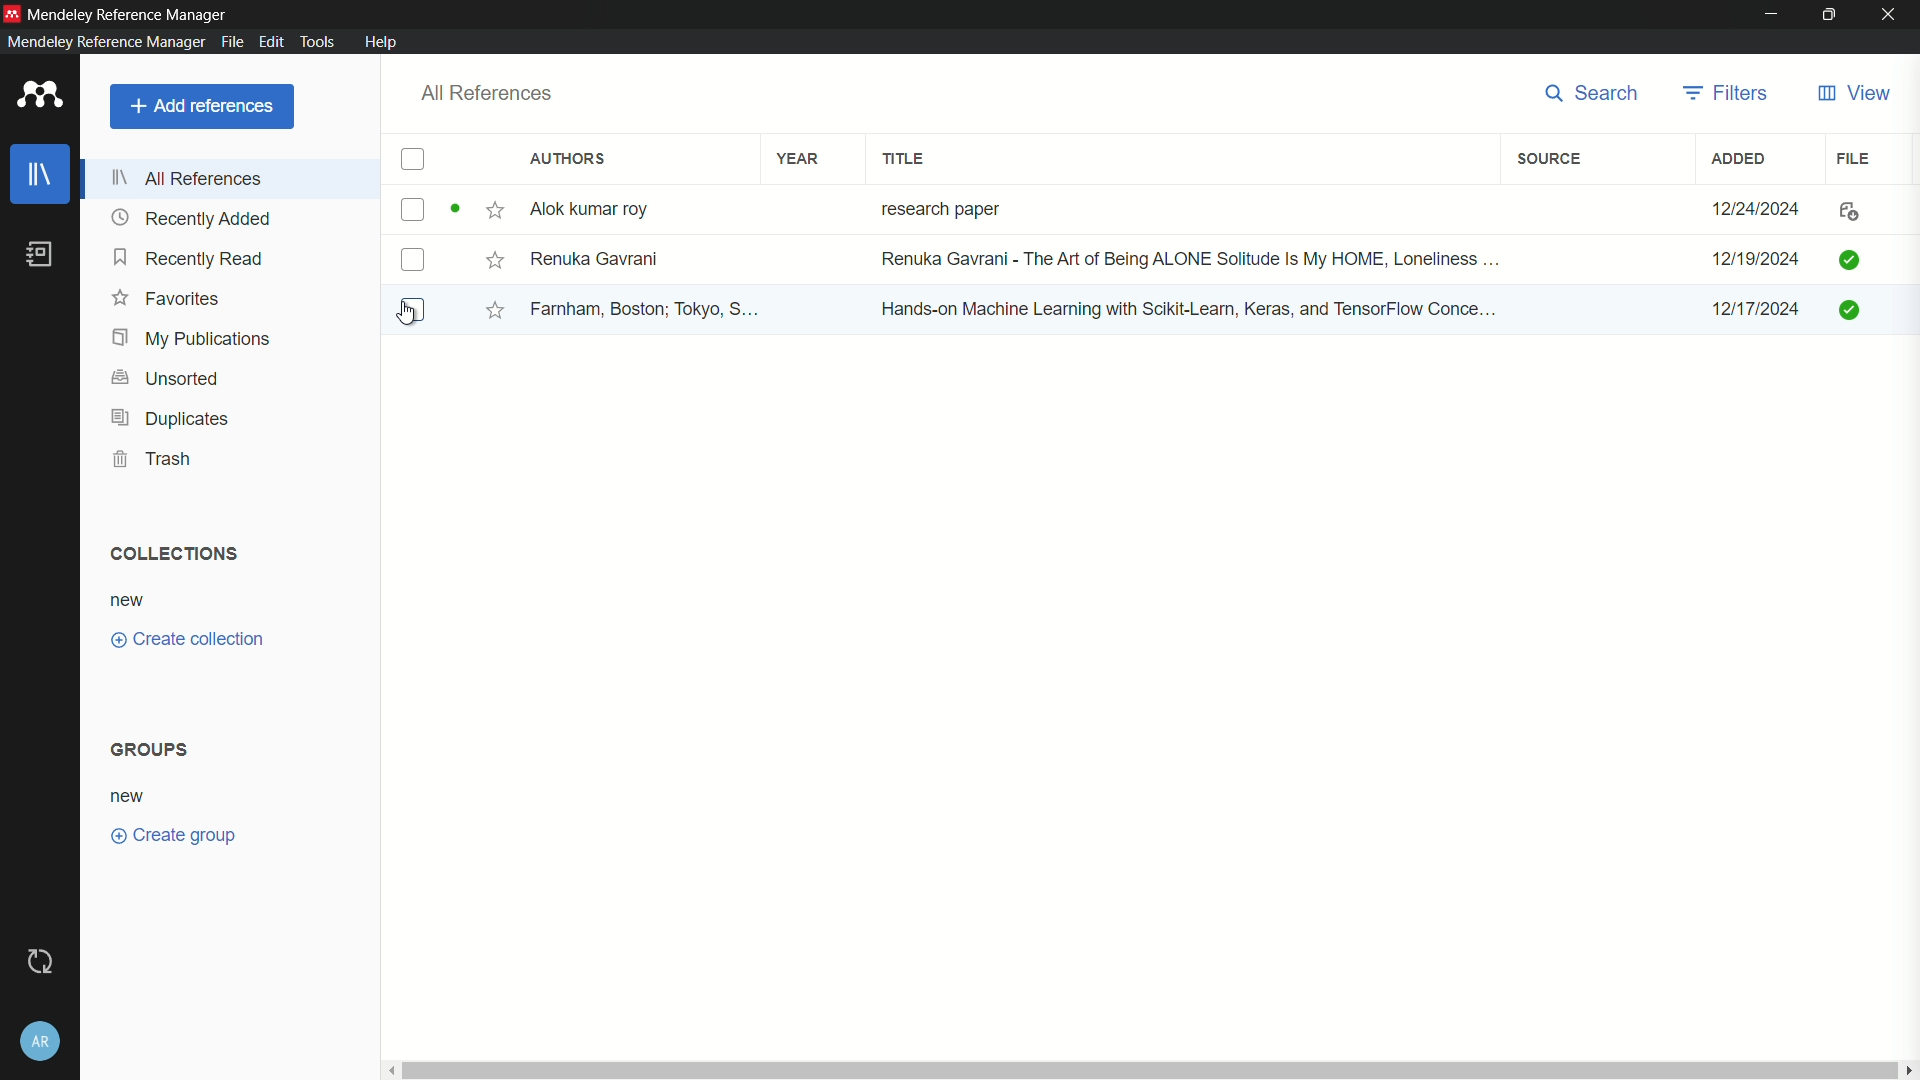 This screenshot has height=1080, width=1920. What do you see at coordinates (1754, 205) in the screenshot?
I see `12/24/2024` at bounding box center [1754, 205].